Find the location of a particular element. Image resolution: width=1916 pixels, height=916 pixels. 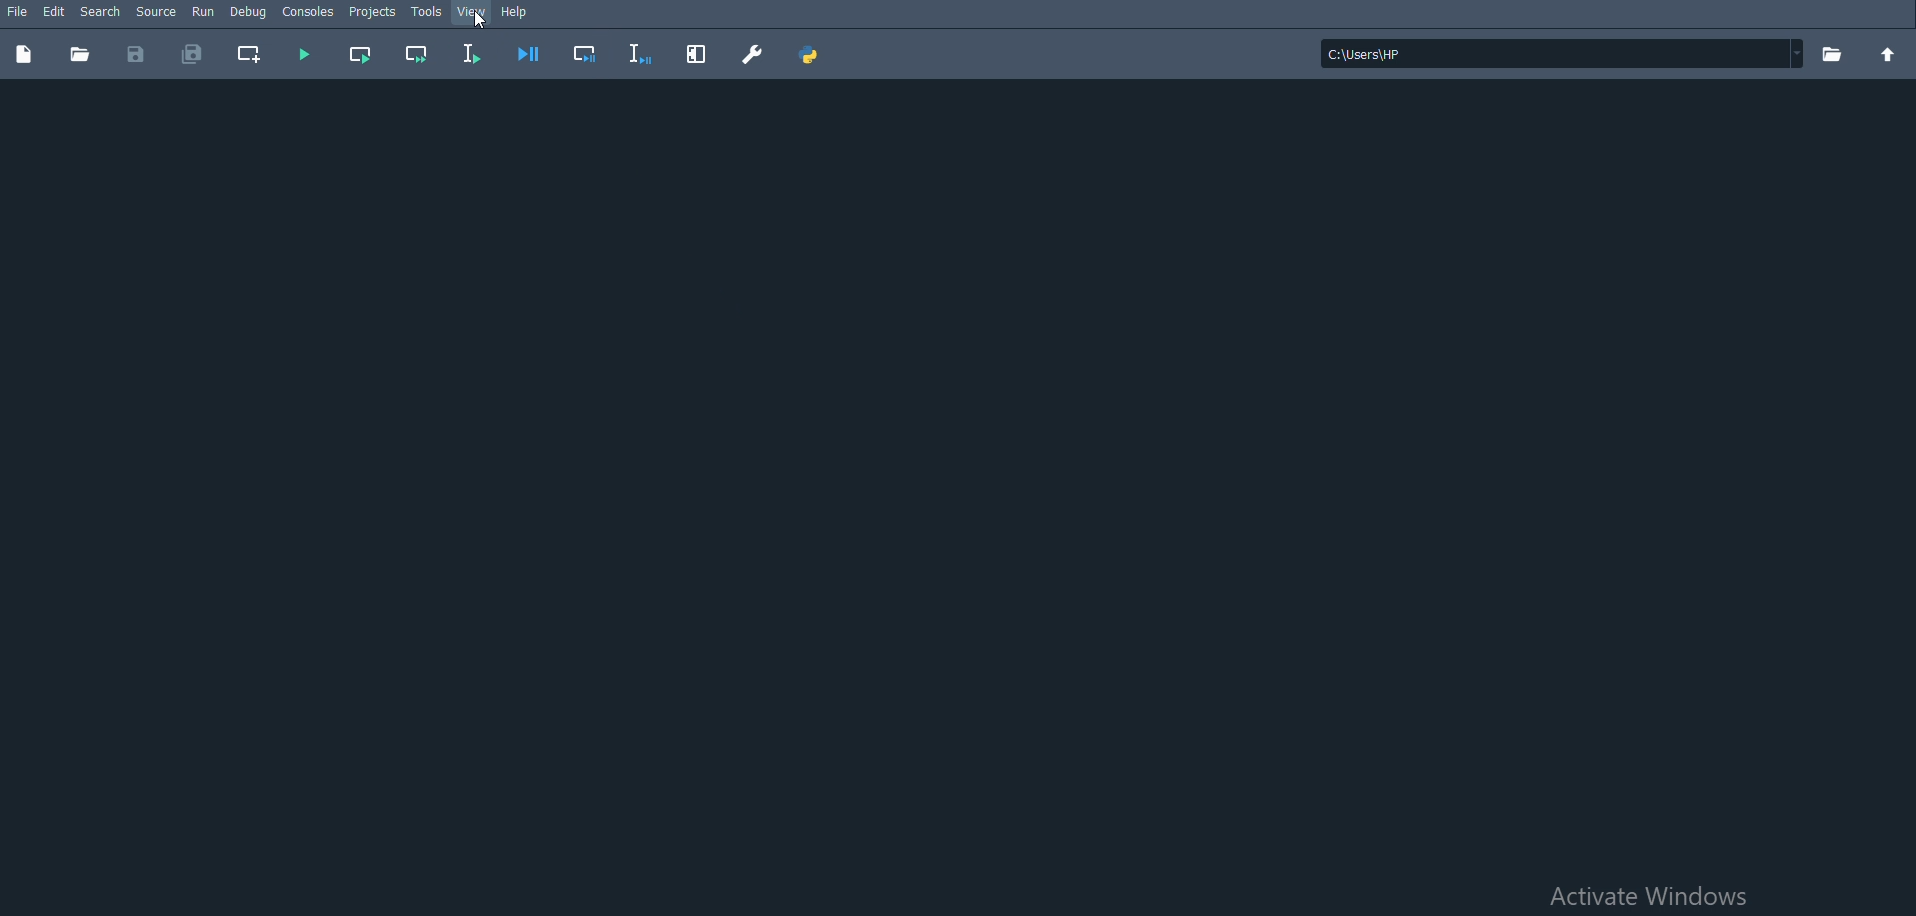

PYTHONPATH manager is located at coordinates (810, 52).